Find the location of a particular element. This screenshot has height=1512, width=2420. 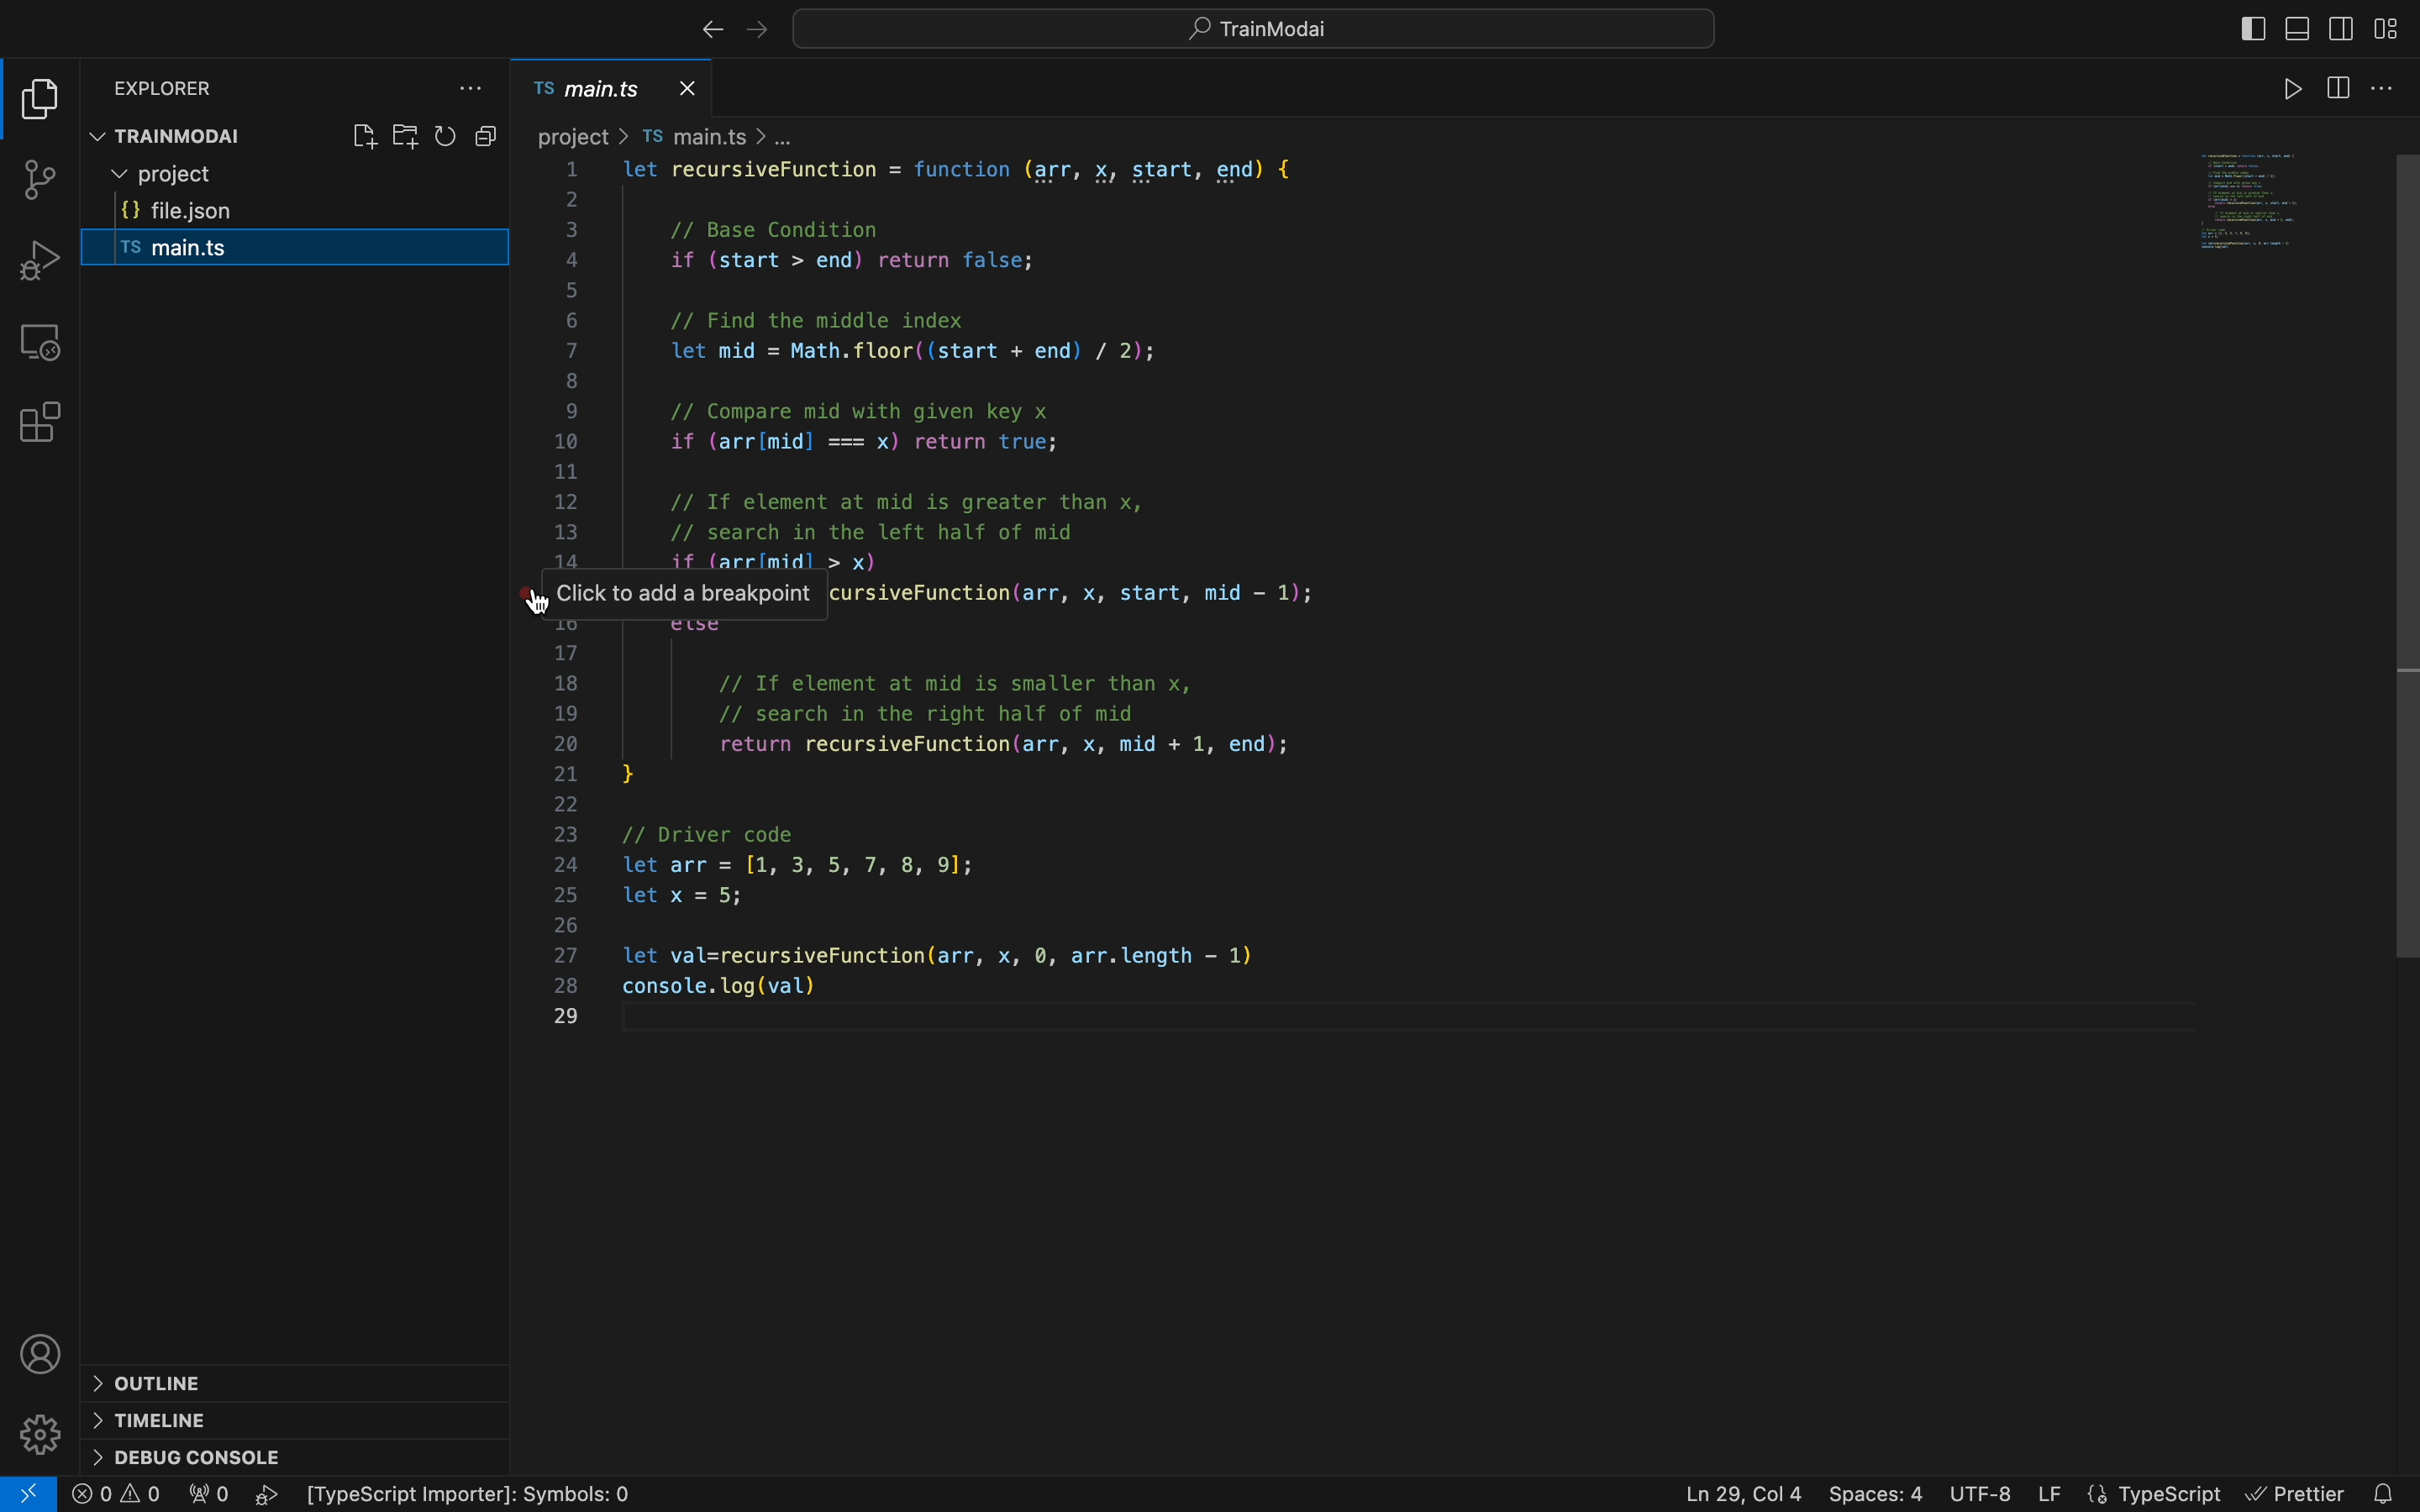

run is located at coordinates (2268, 93).